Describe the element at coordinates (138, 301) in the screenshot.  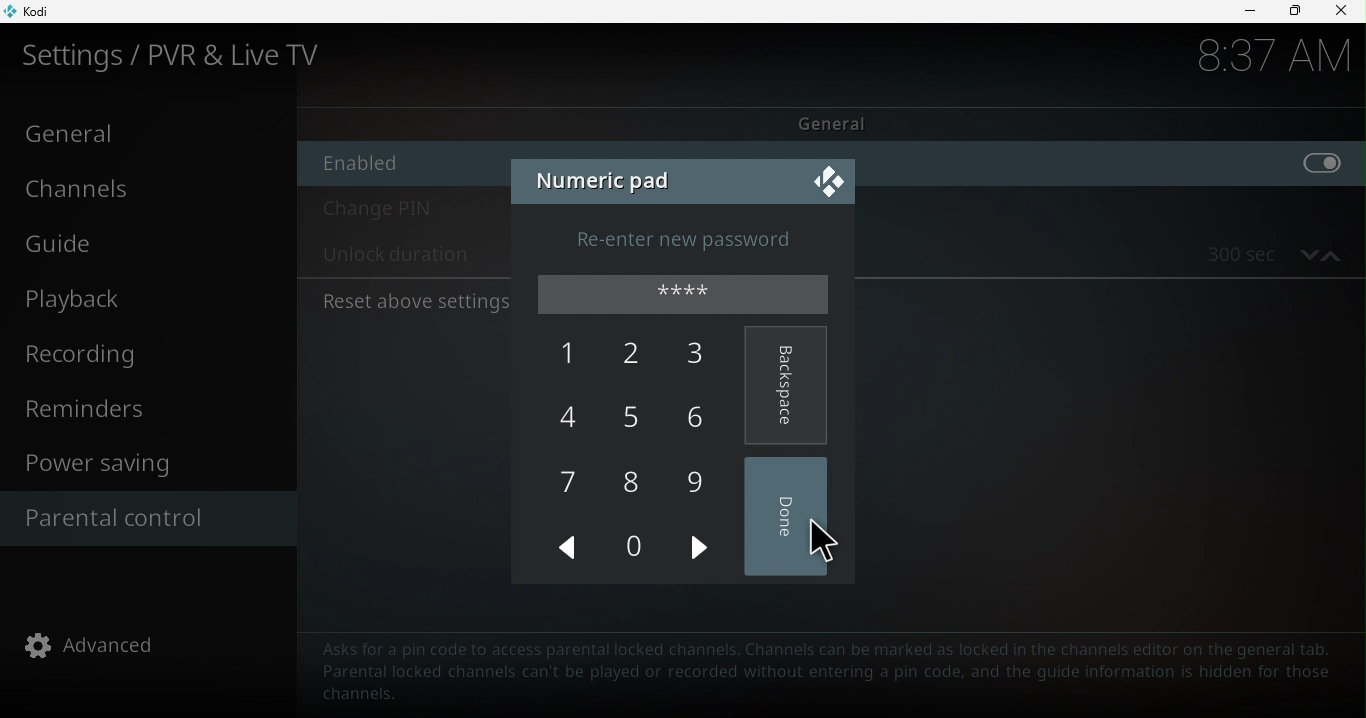
I see `Playback` at that location.